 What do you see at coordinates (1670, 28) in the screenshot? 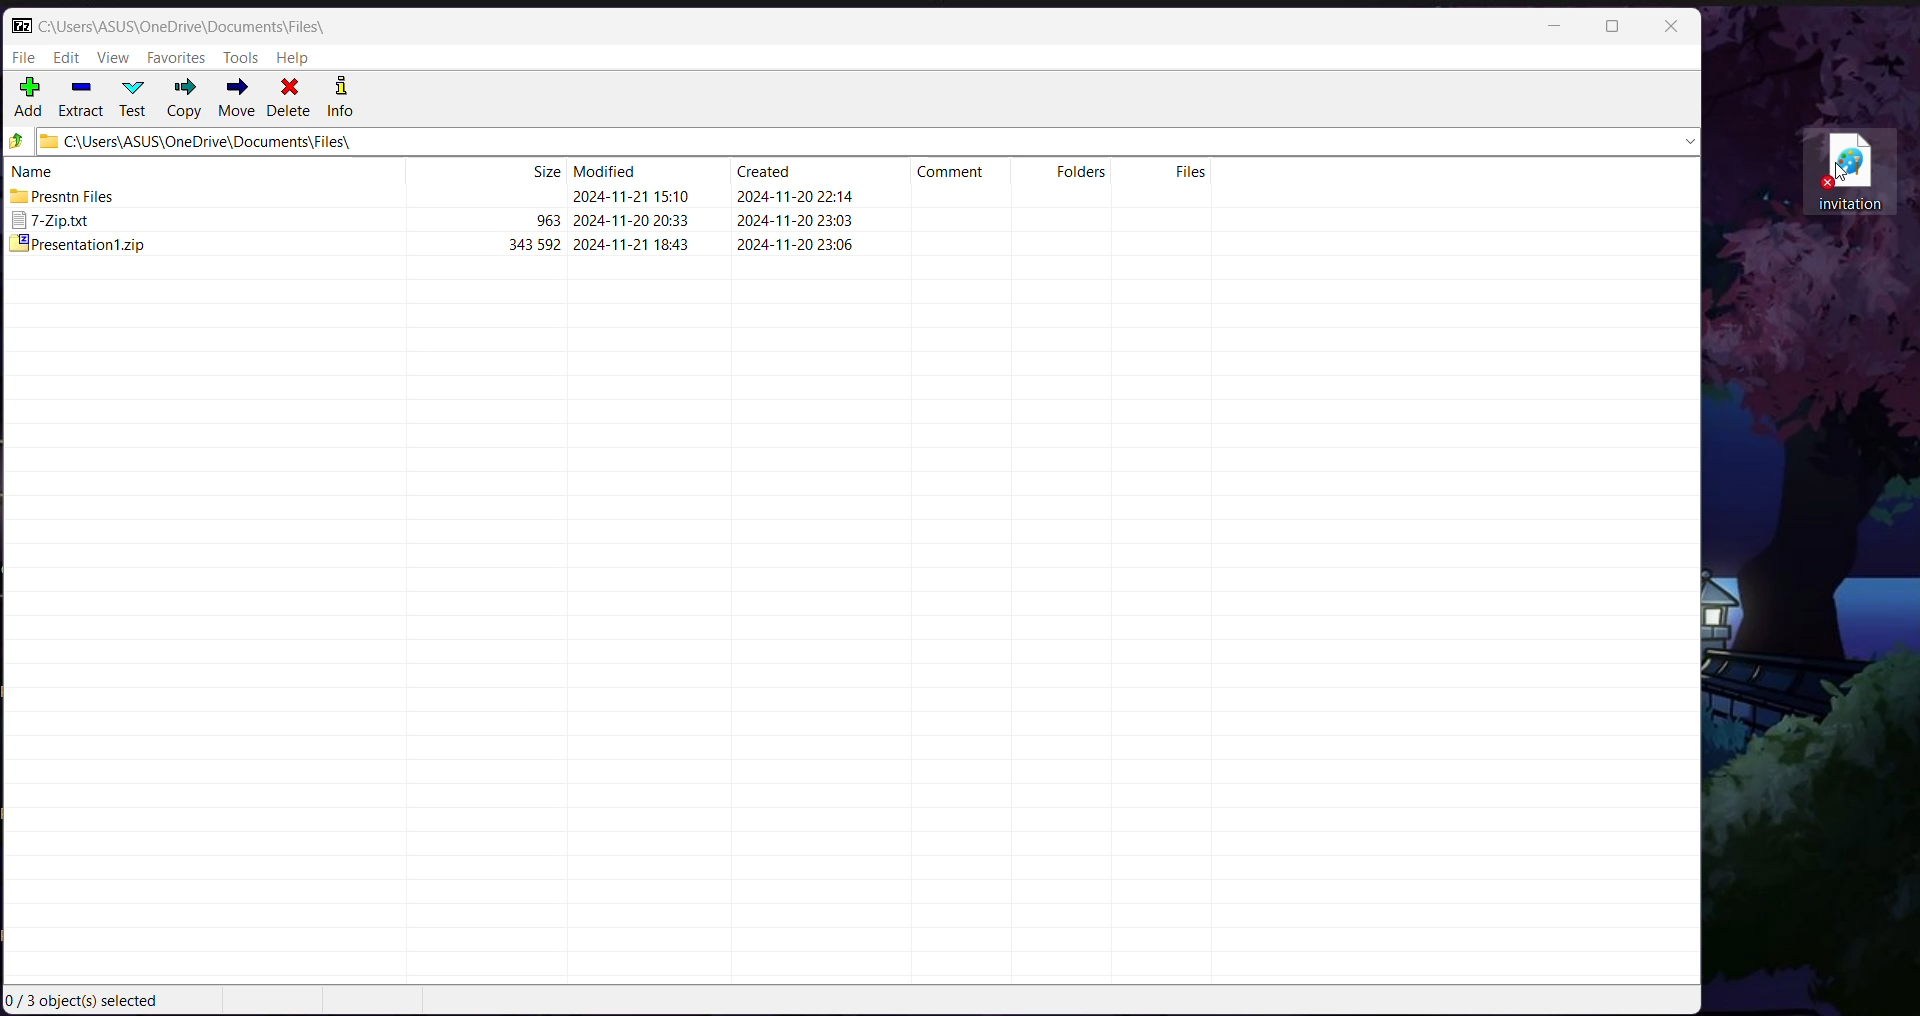
I see `Close` at bounding box center [1670, 28].